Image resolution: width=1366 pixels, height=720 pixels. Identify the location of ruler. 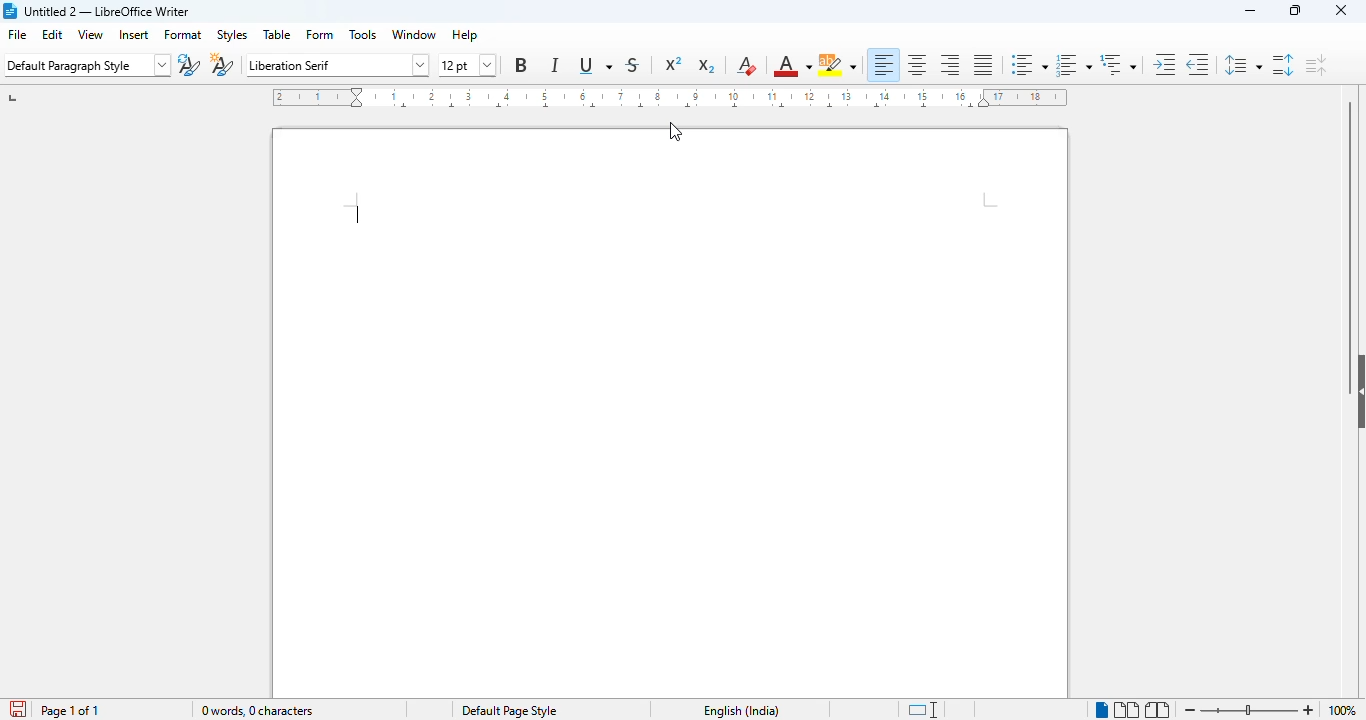
(673, 98).